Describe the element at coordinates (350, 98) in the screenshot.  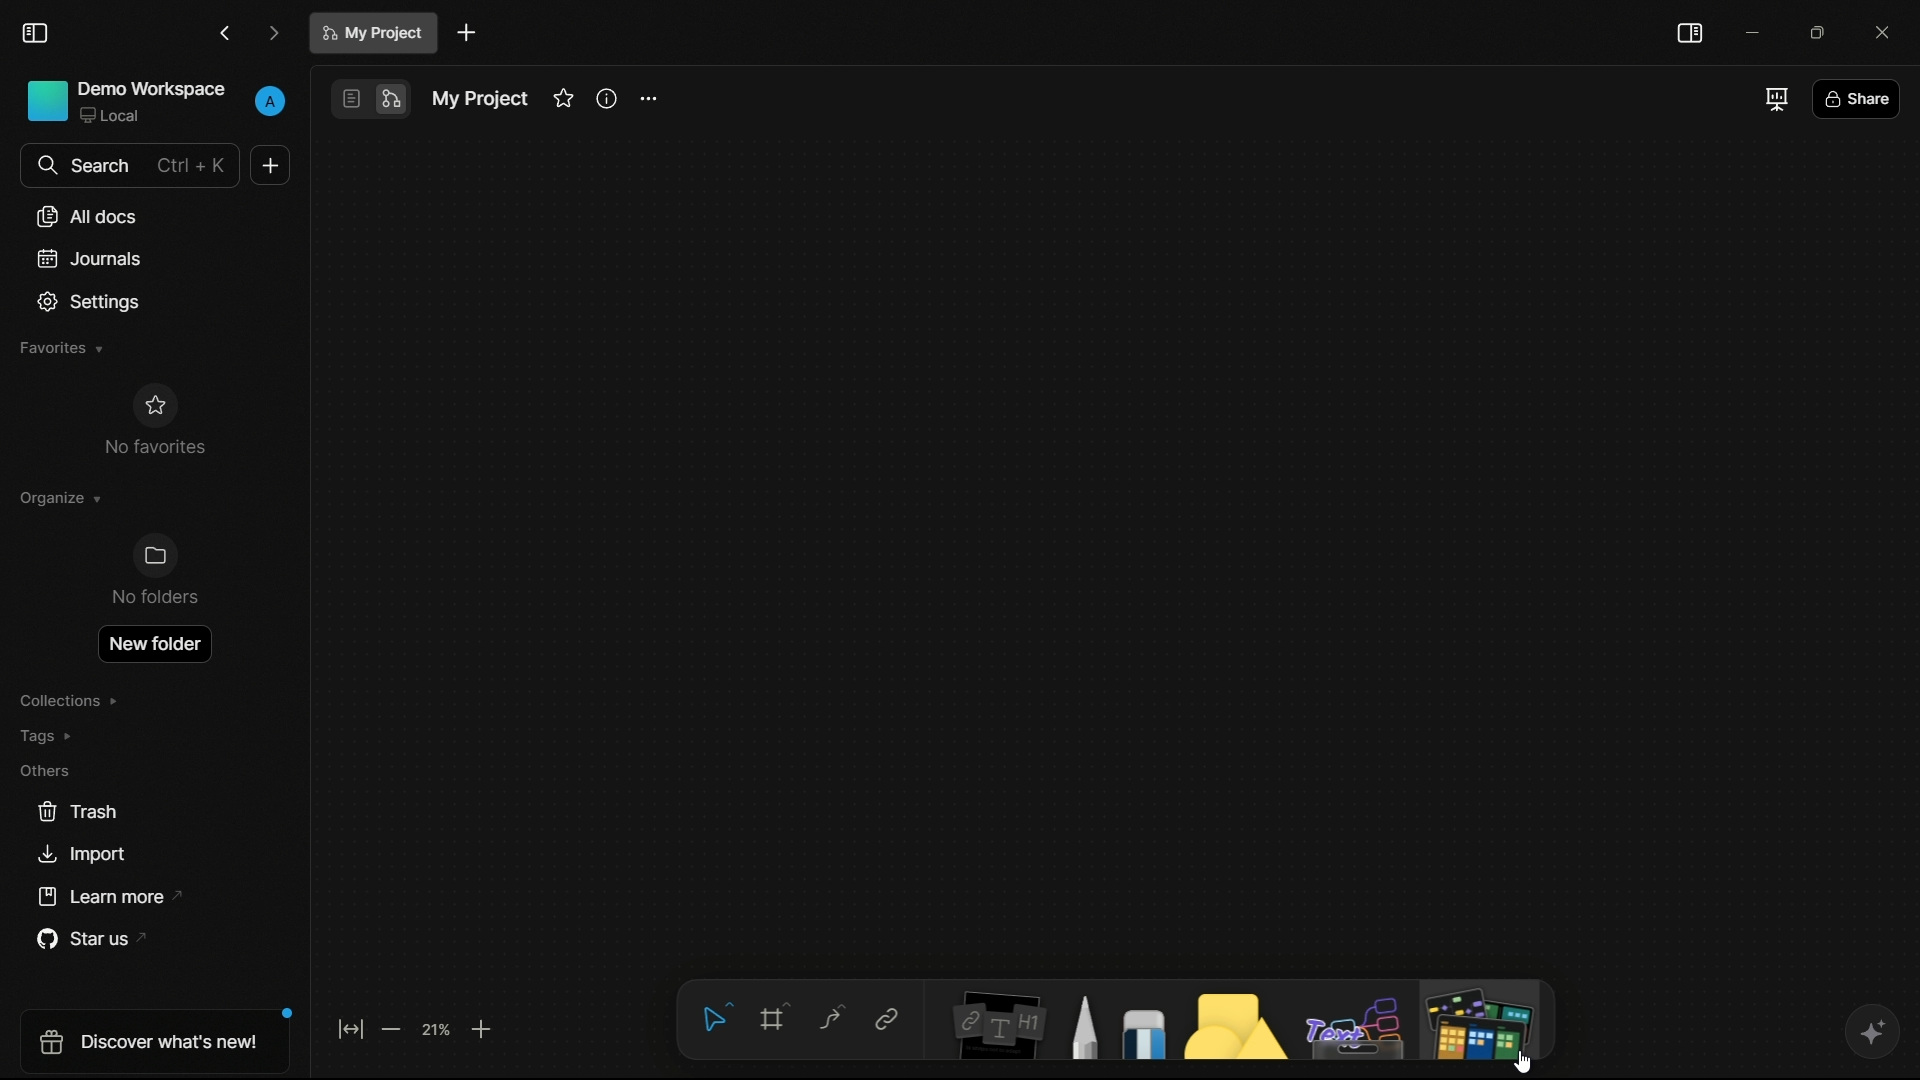
I see `page mode` at that location.